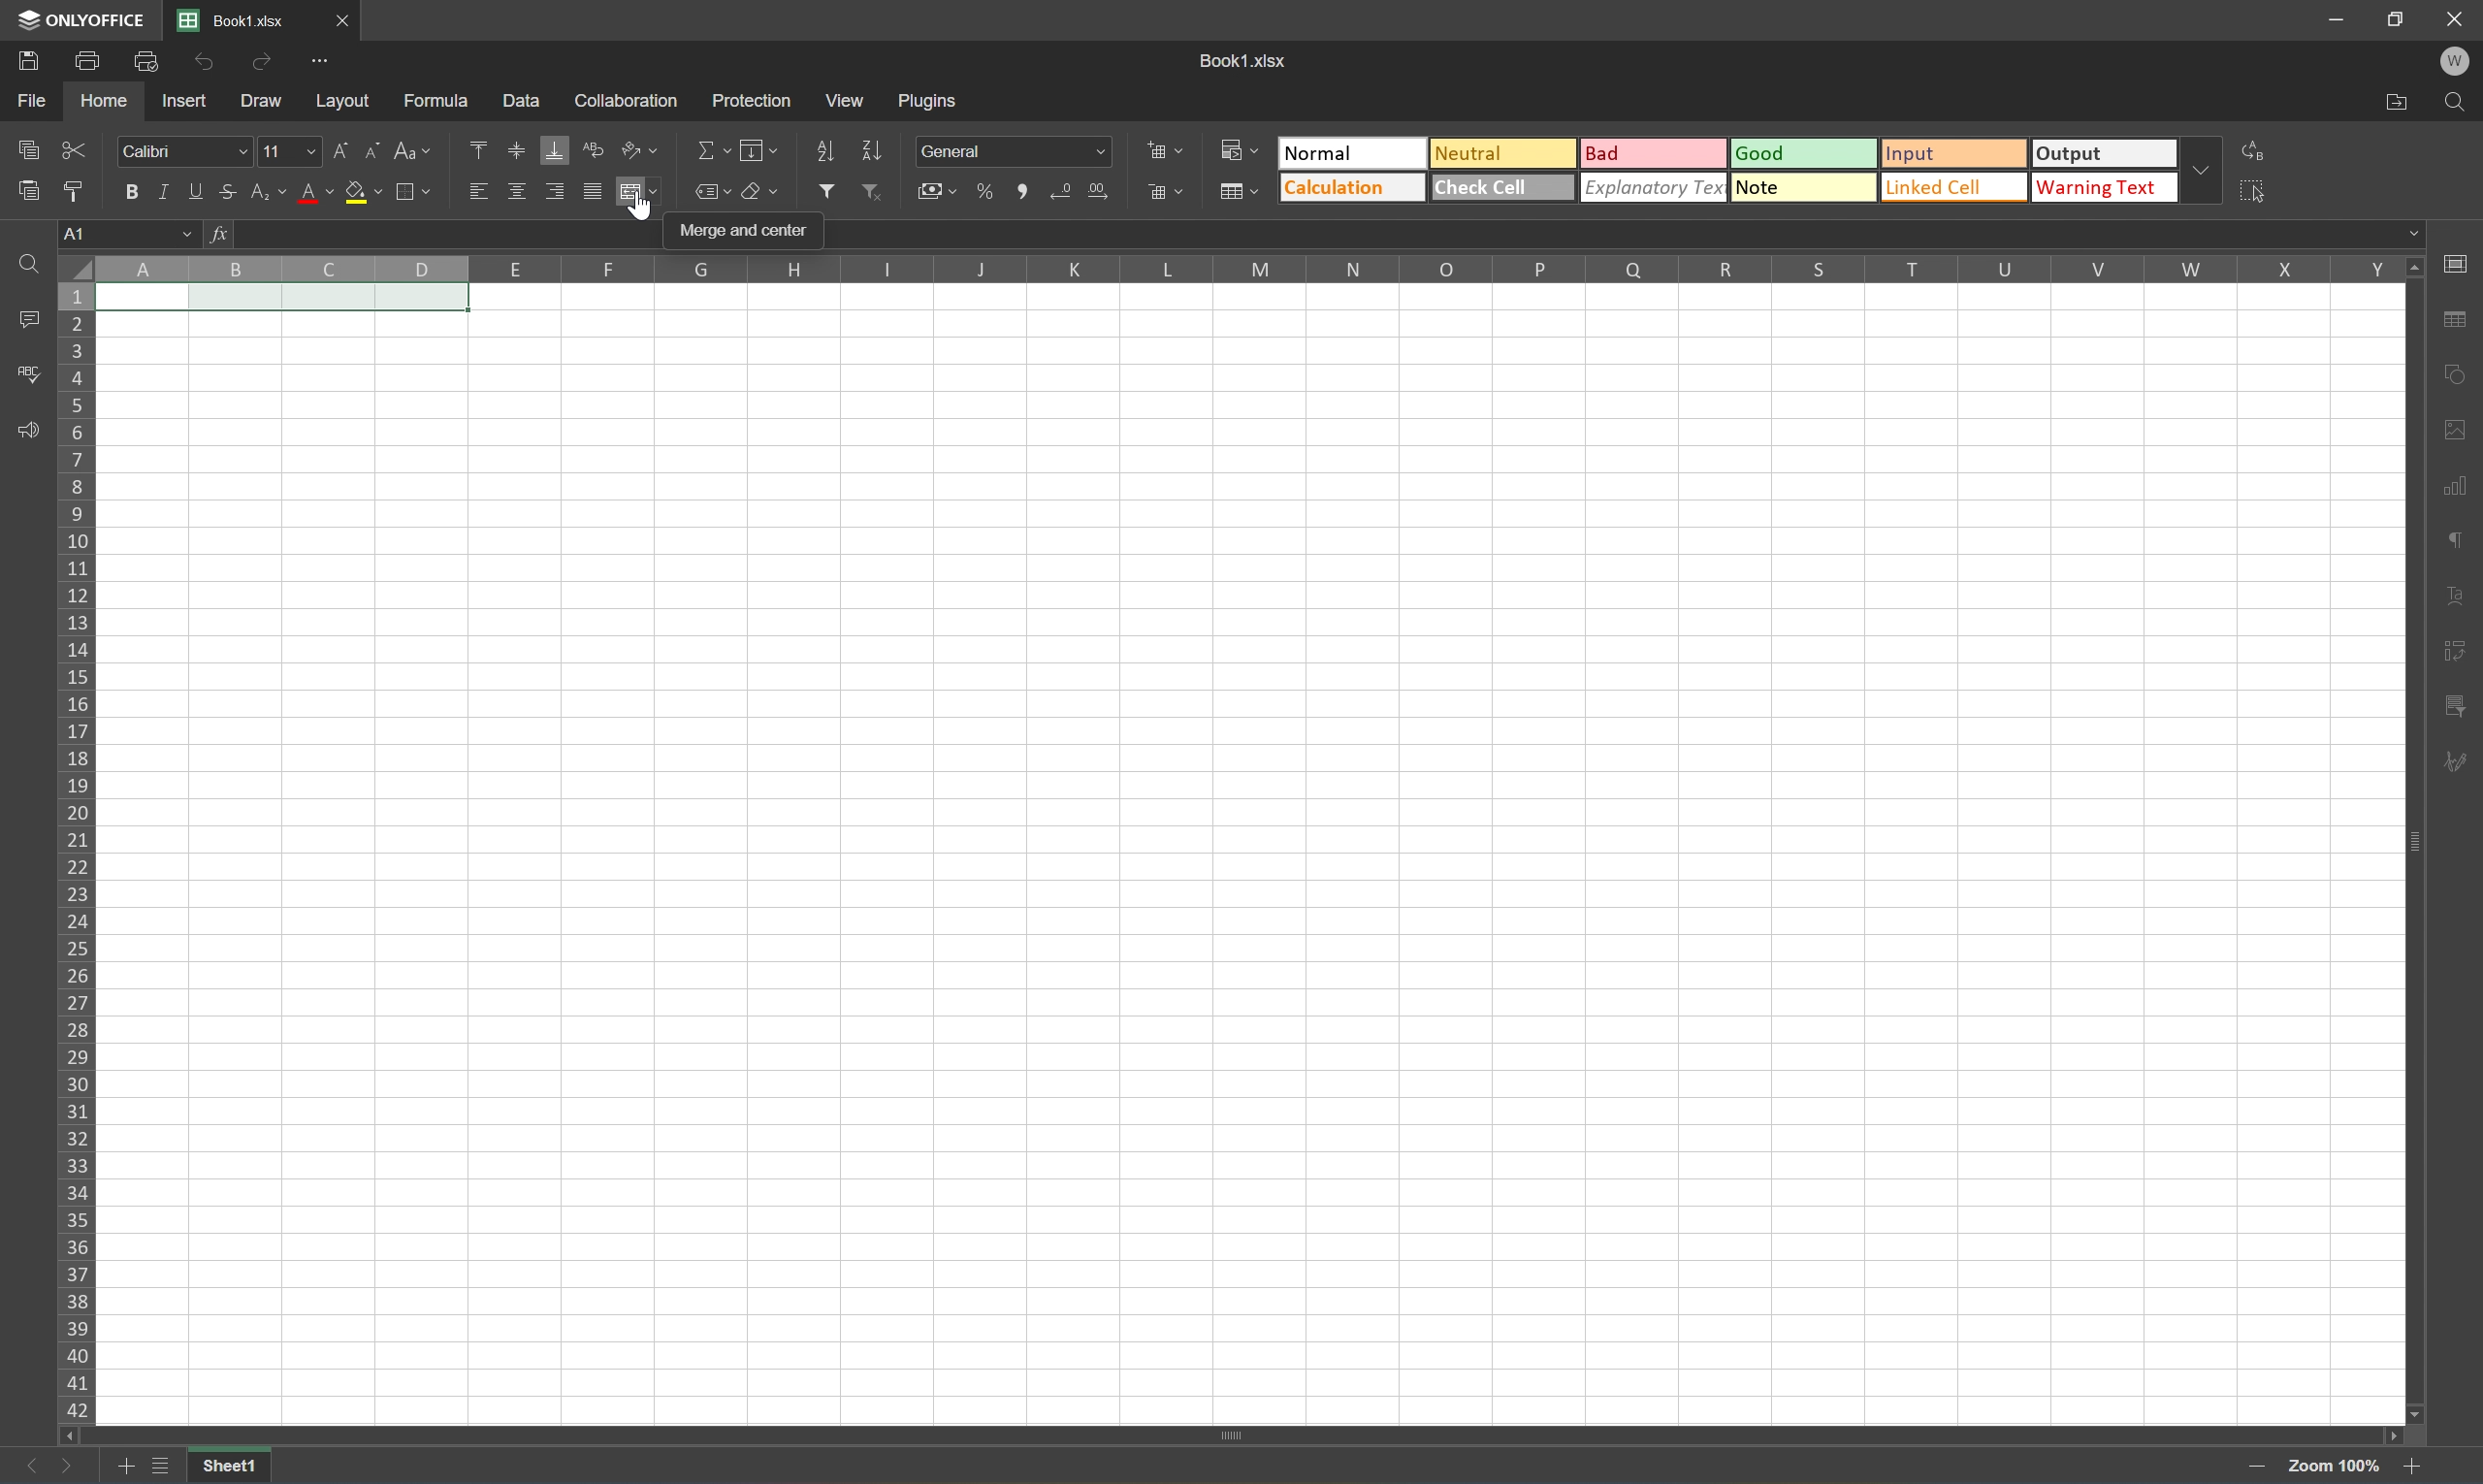  What do you see at coordinates (23, 190) in the screenshot?
I see `Paste` at bounding box center [23, 190].